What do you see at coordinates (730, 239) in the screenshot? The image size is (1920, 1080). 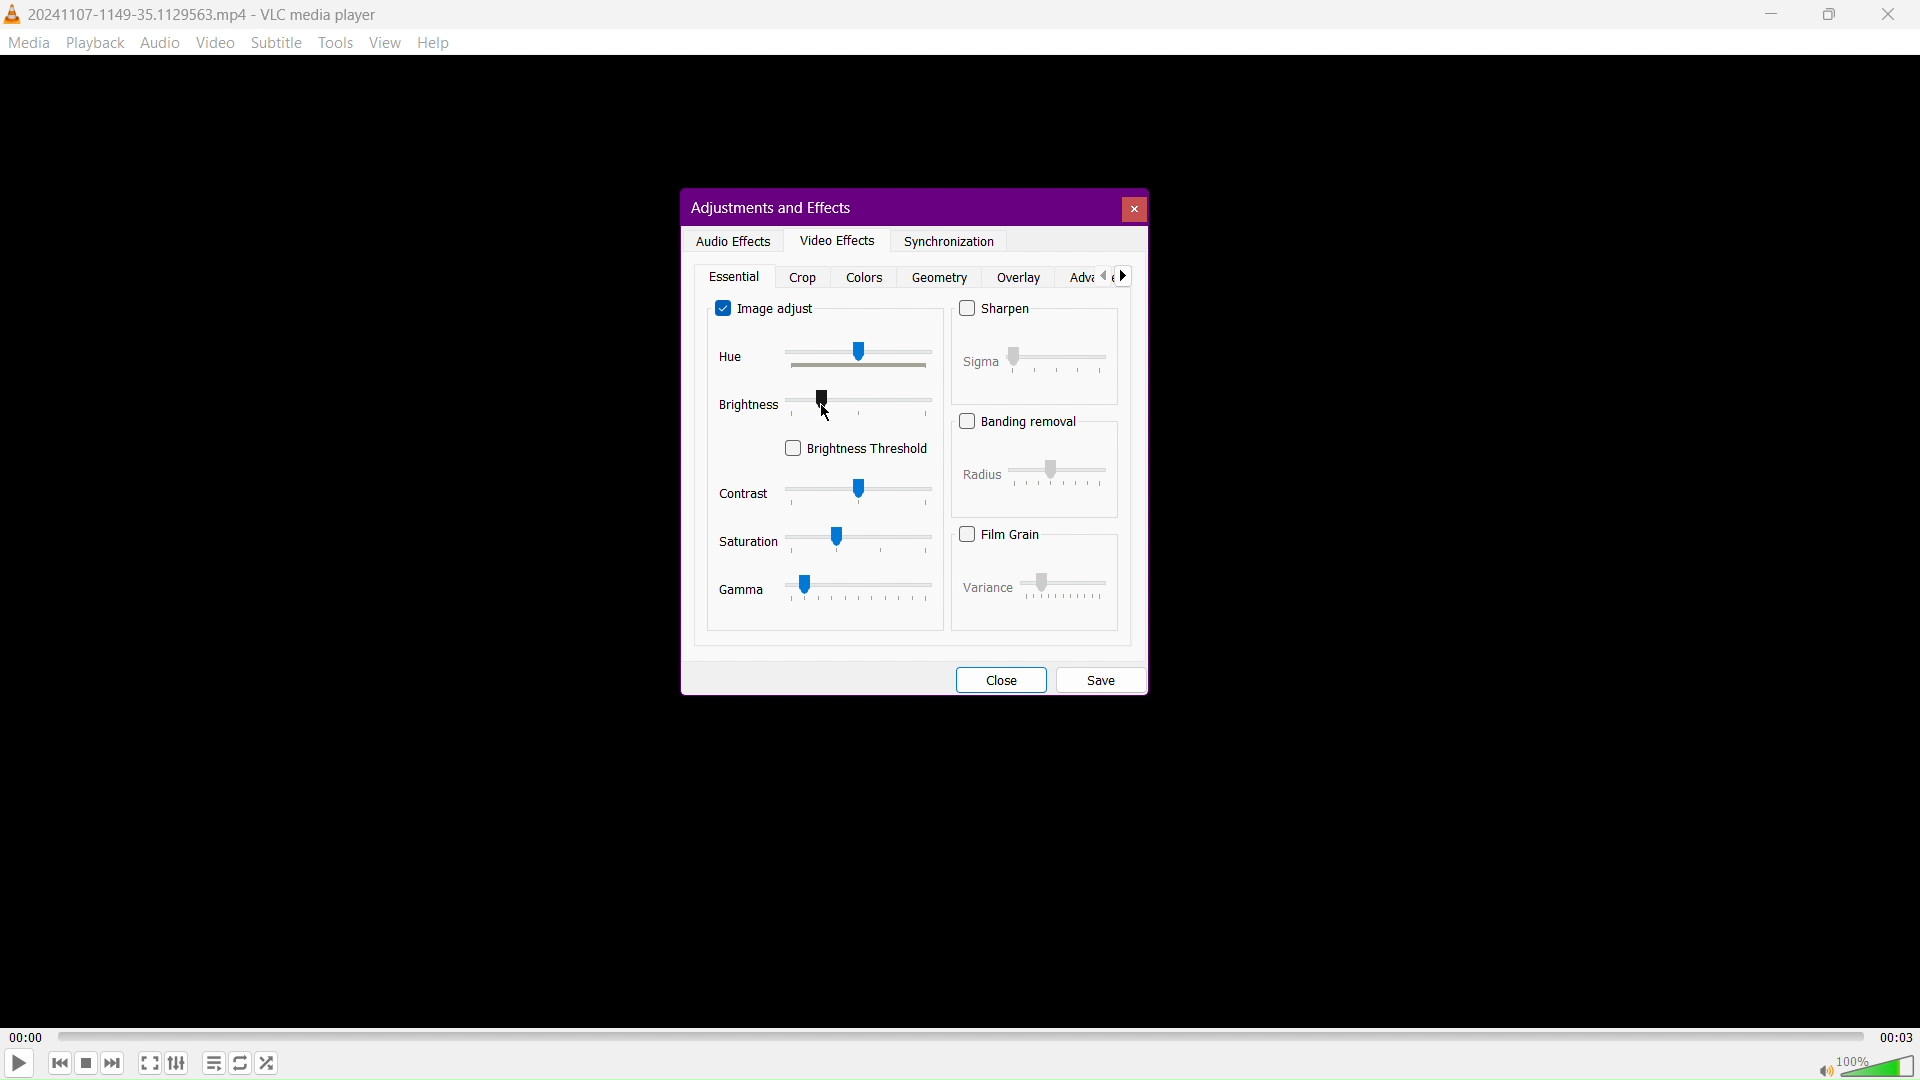 I see `Audio Effects` at bounding box center [730, 239].